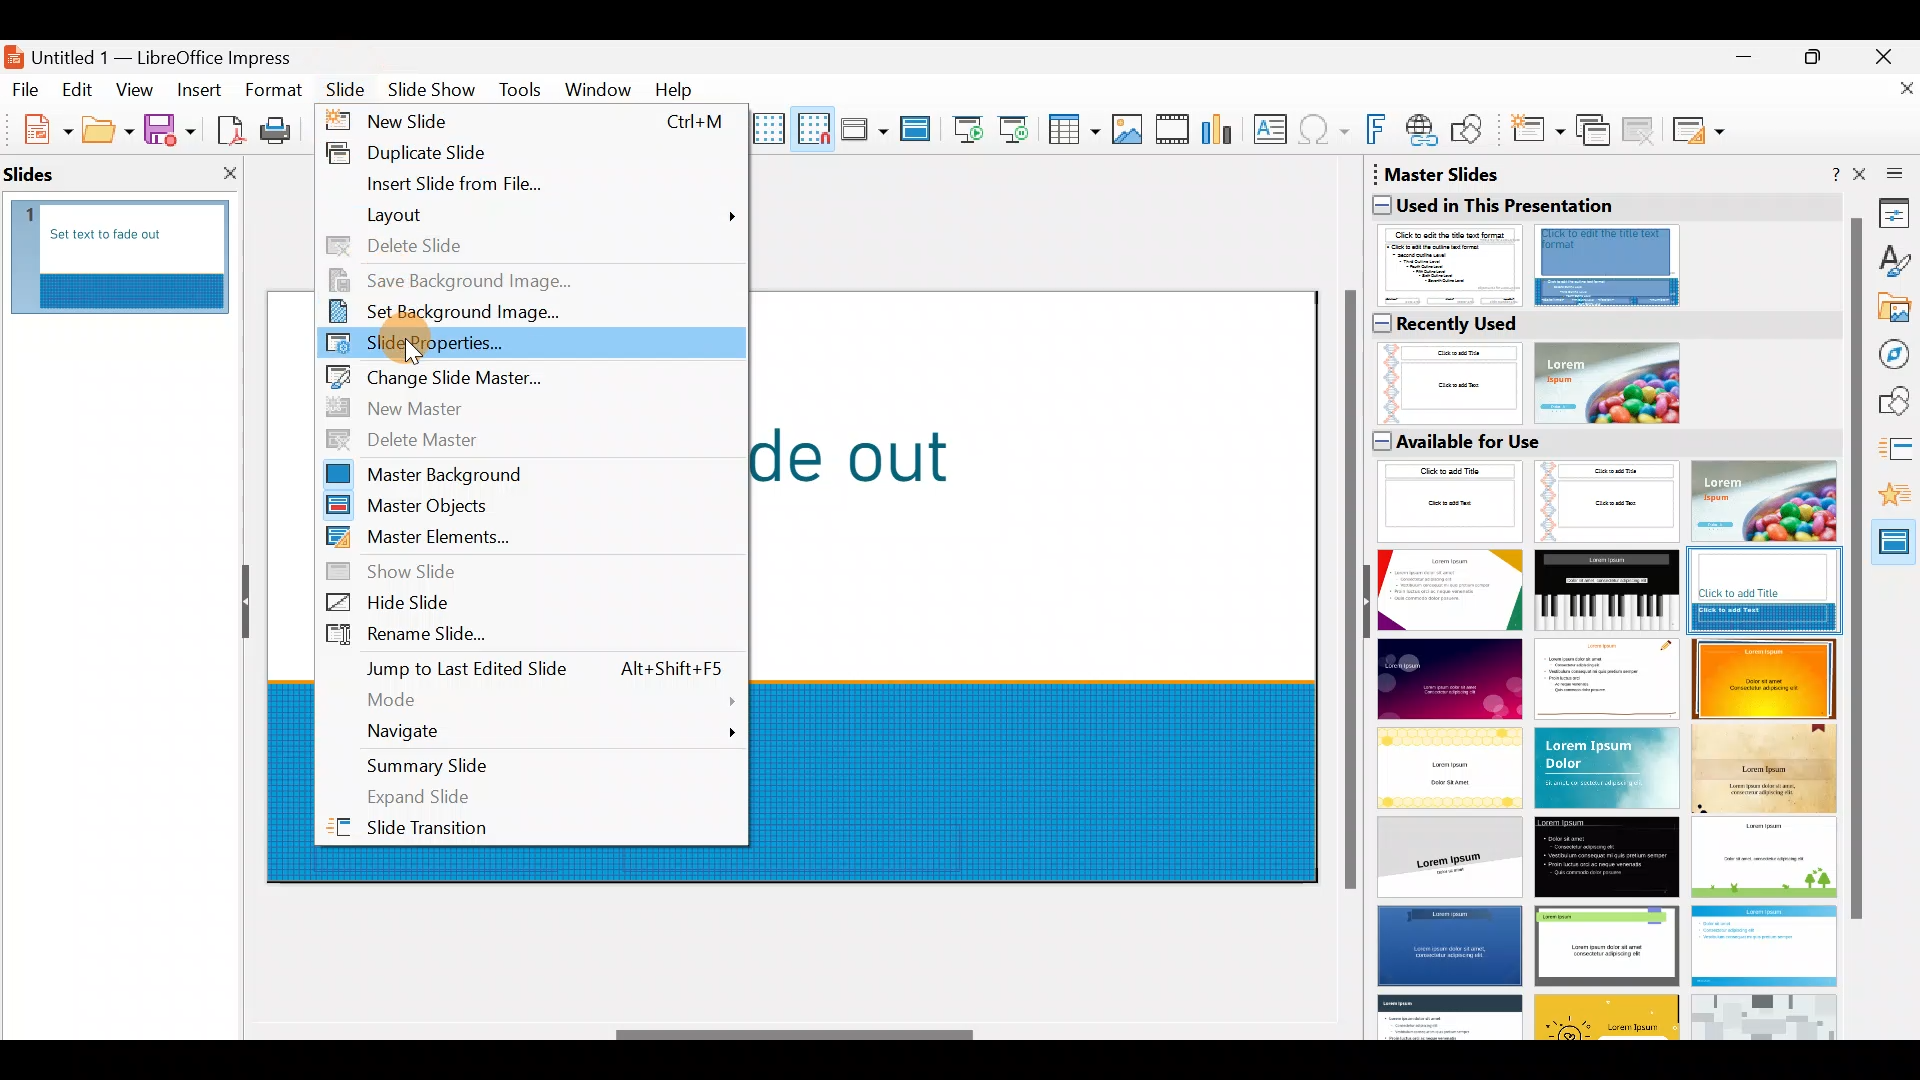 The height and width of the screenshot is (1080, 1920). What do you see at coordinates (1594, 366) in the screenshot?
I see `Recently used` at bounding box center [1594, 366].